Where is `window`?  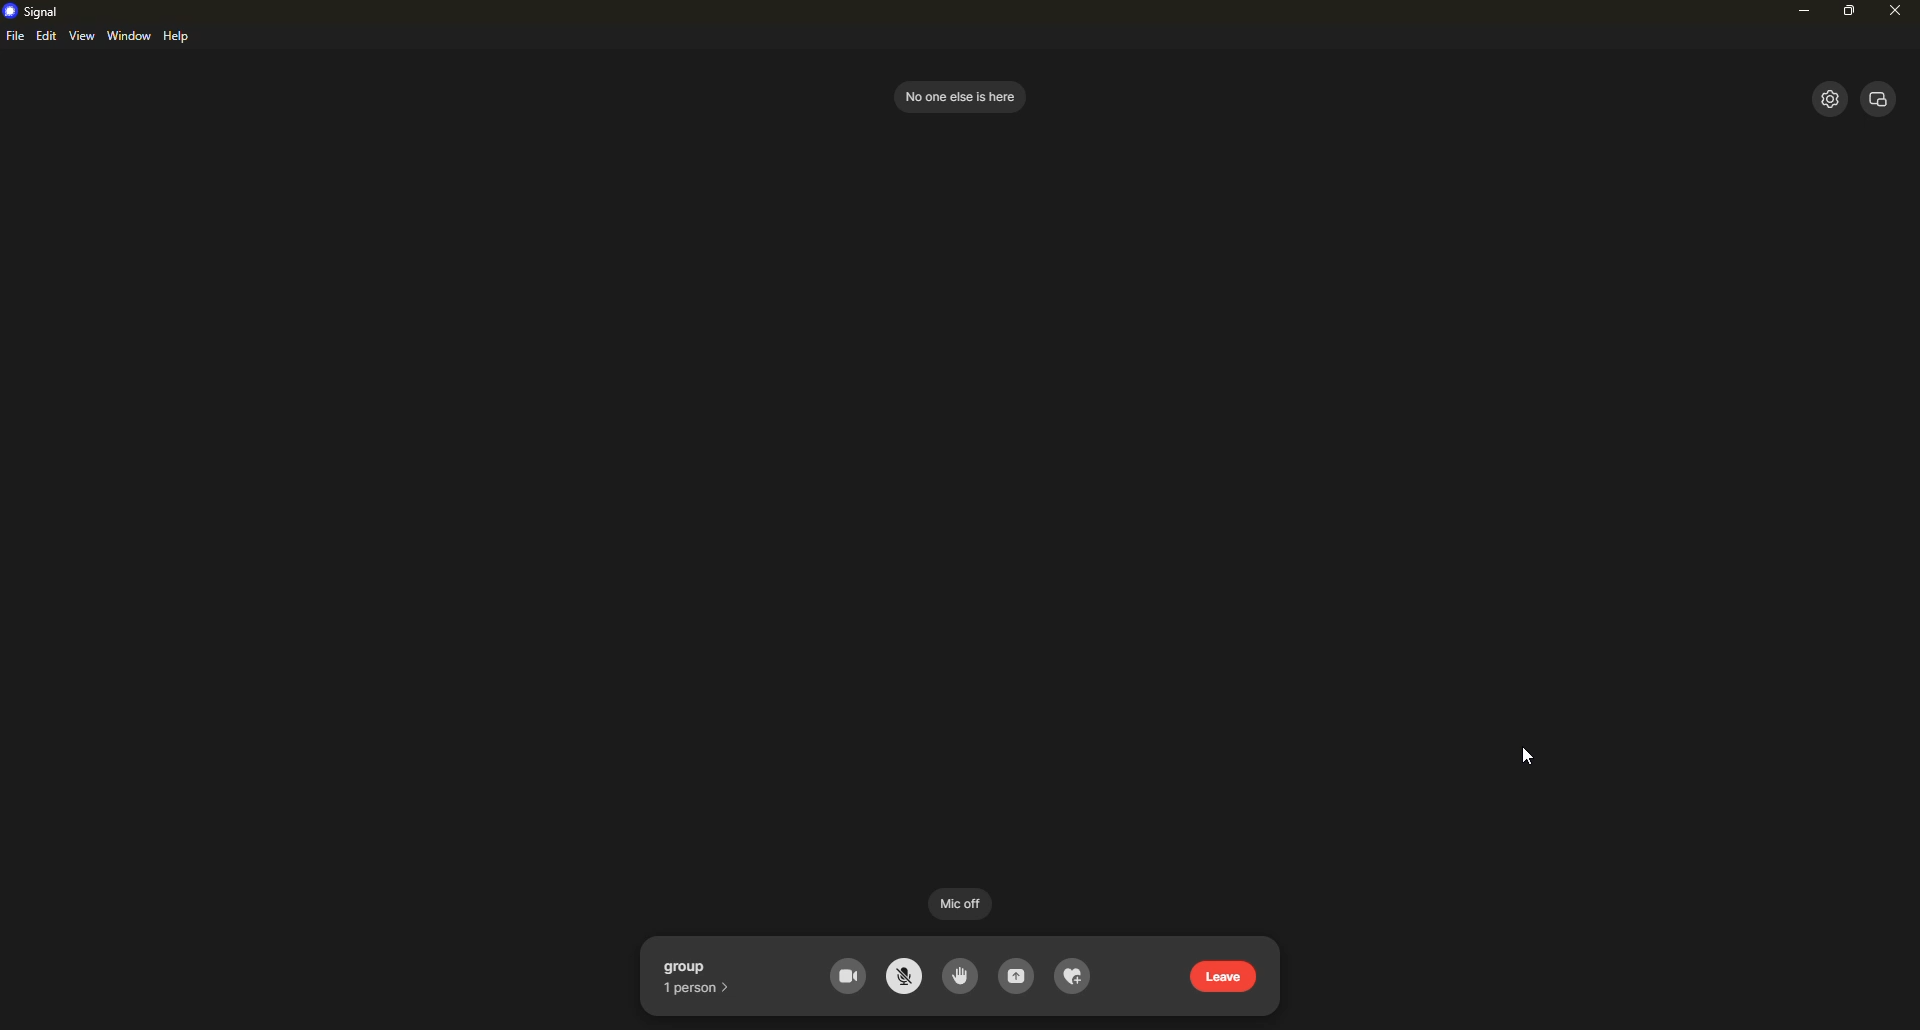
window is located at coordinates (130, 36).